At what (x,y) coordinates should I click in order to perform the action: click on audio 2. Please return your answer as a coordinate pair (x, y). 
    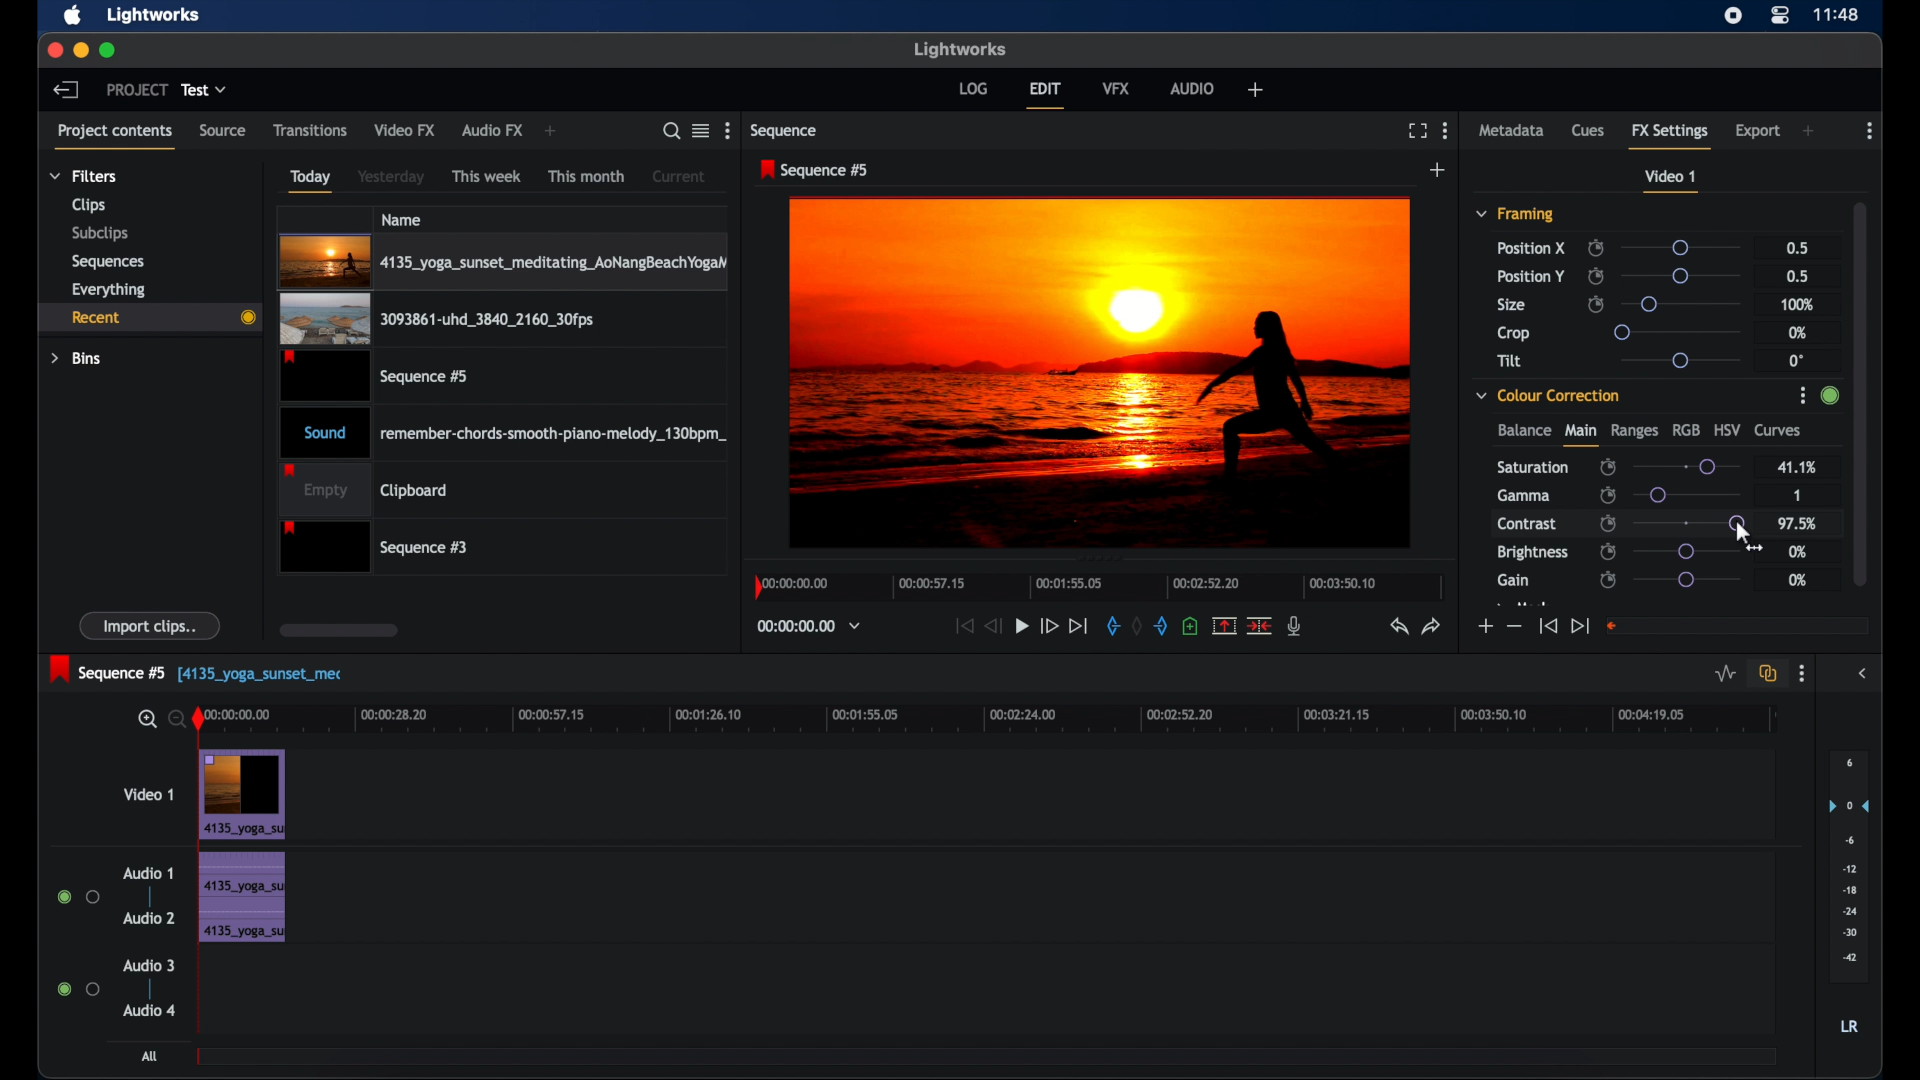
    Looking at the image, I should click on (148, 918).